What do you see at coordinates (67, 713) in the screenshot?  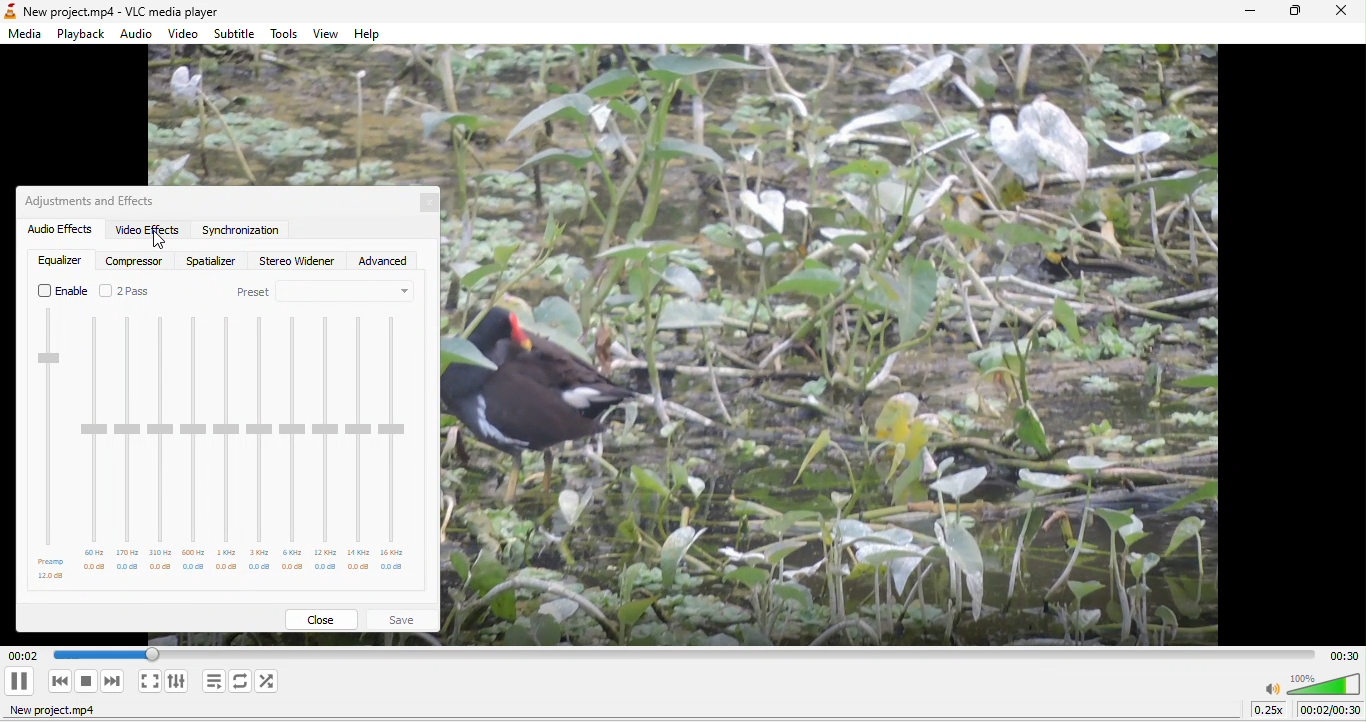 I see `new project mp4` at bounding box center [67, 713].